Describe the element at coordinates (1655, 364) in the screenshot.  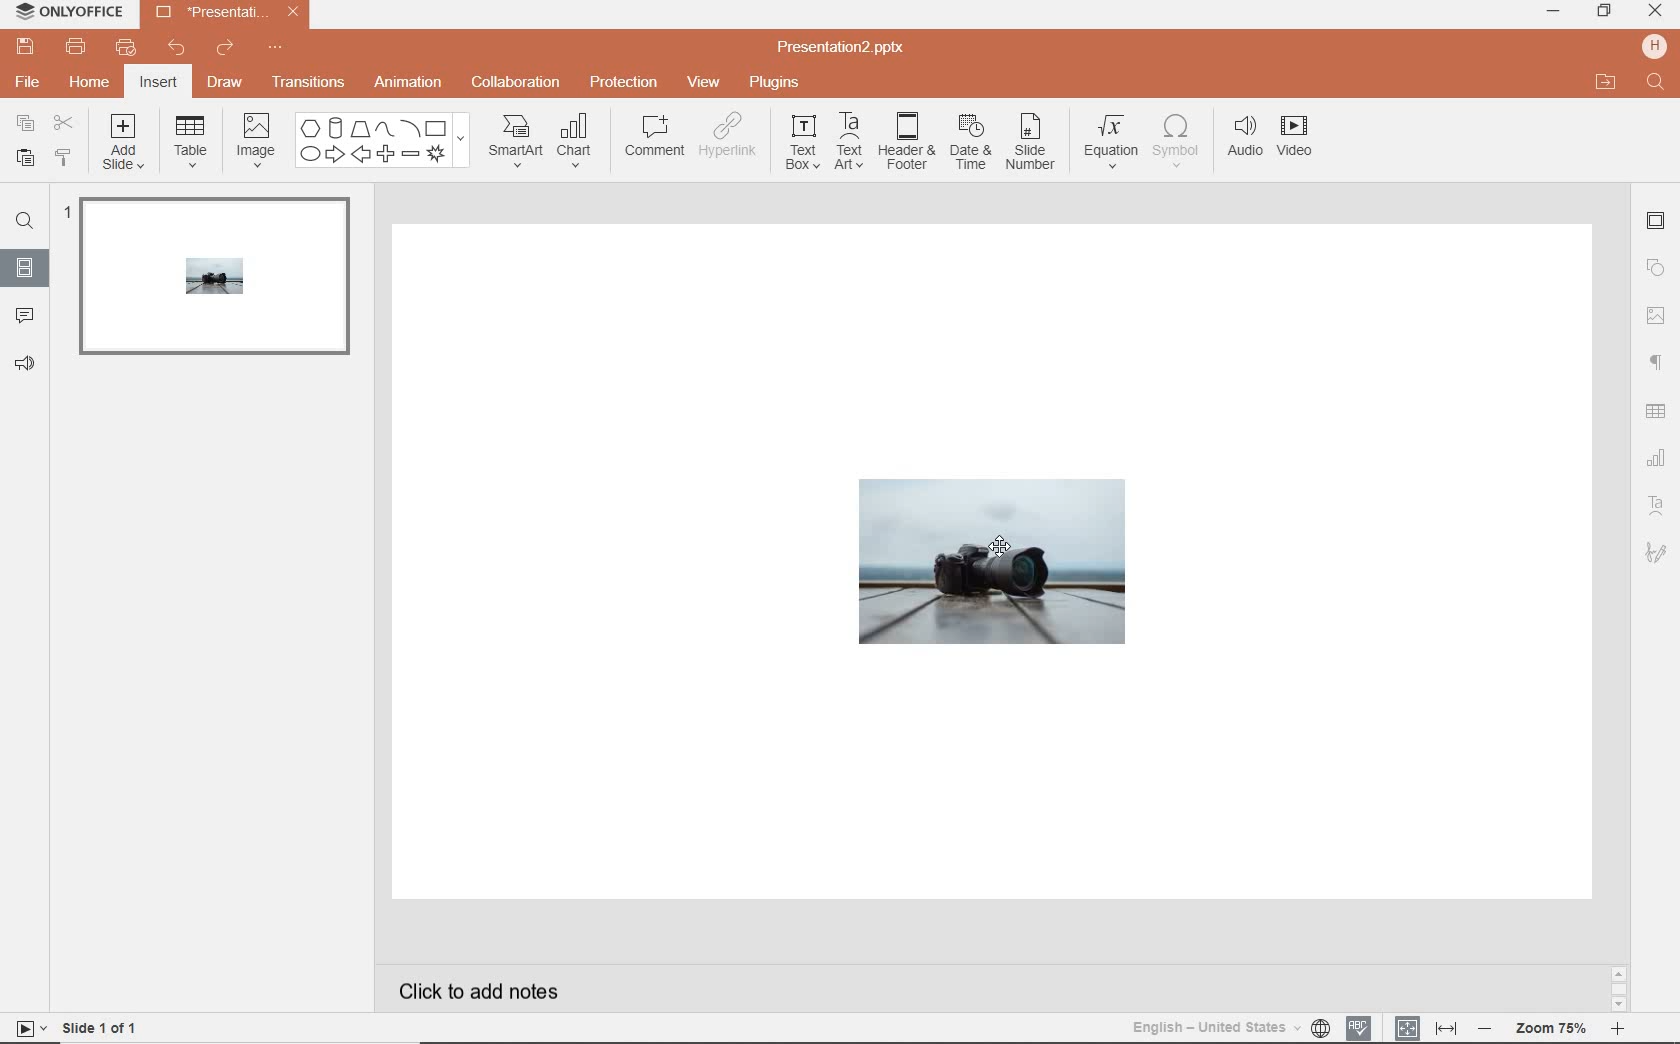
I see `paragraph settings` at that location.